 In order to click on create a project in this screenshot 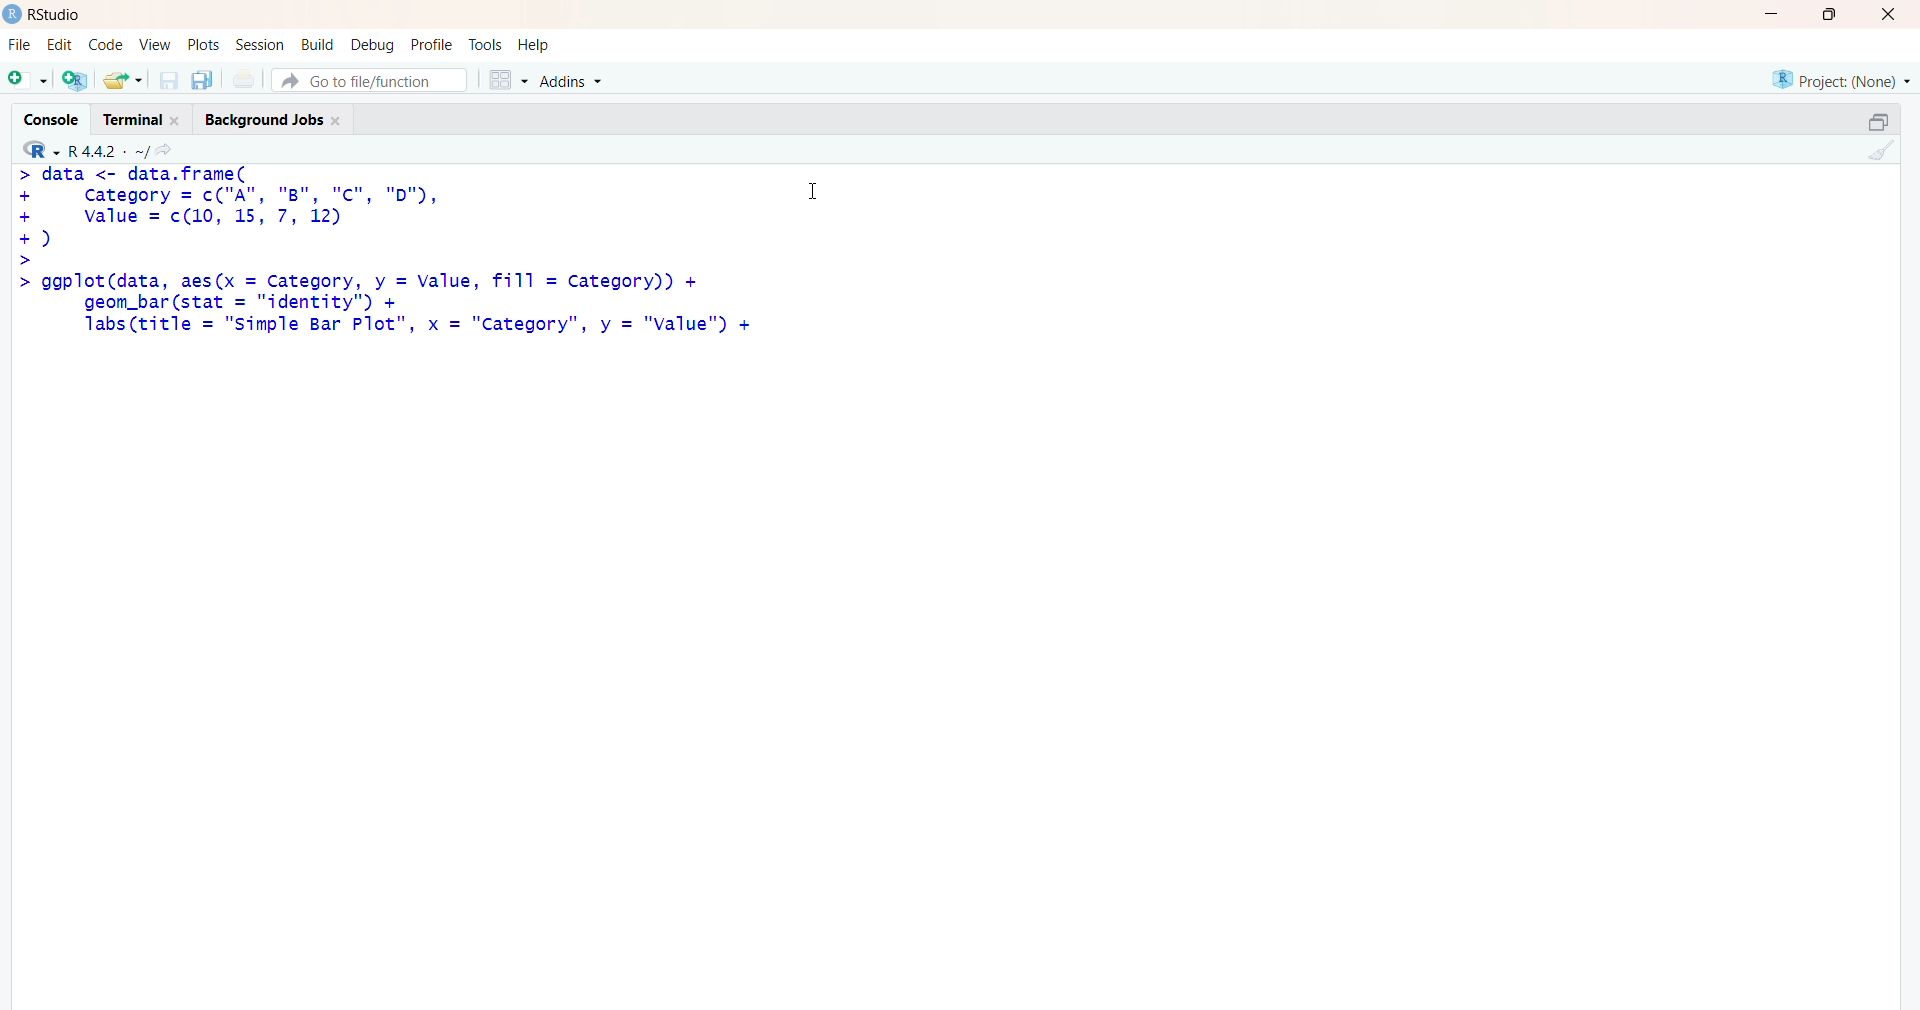, I will do `click(74, 79)`.